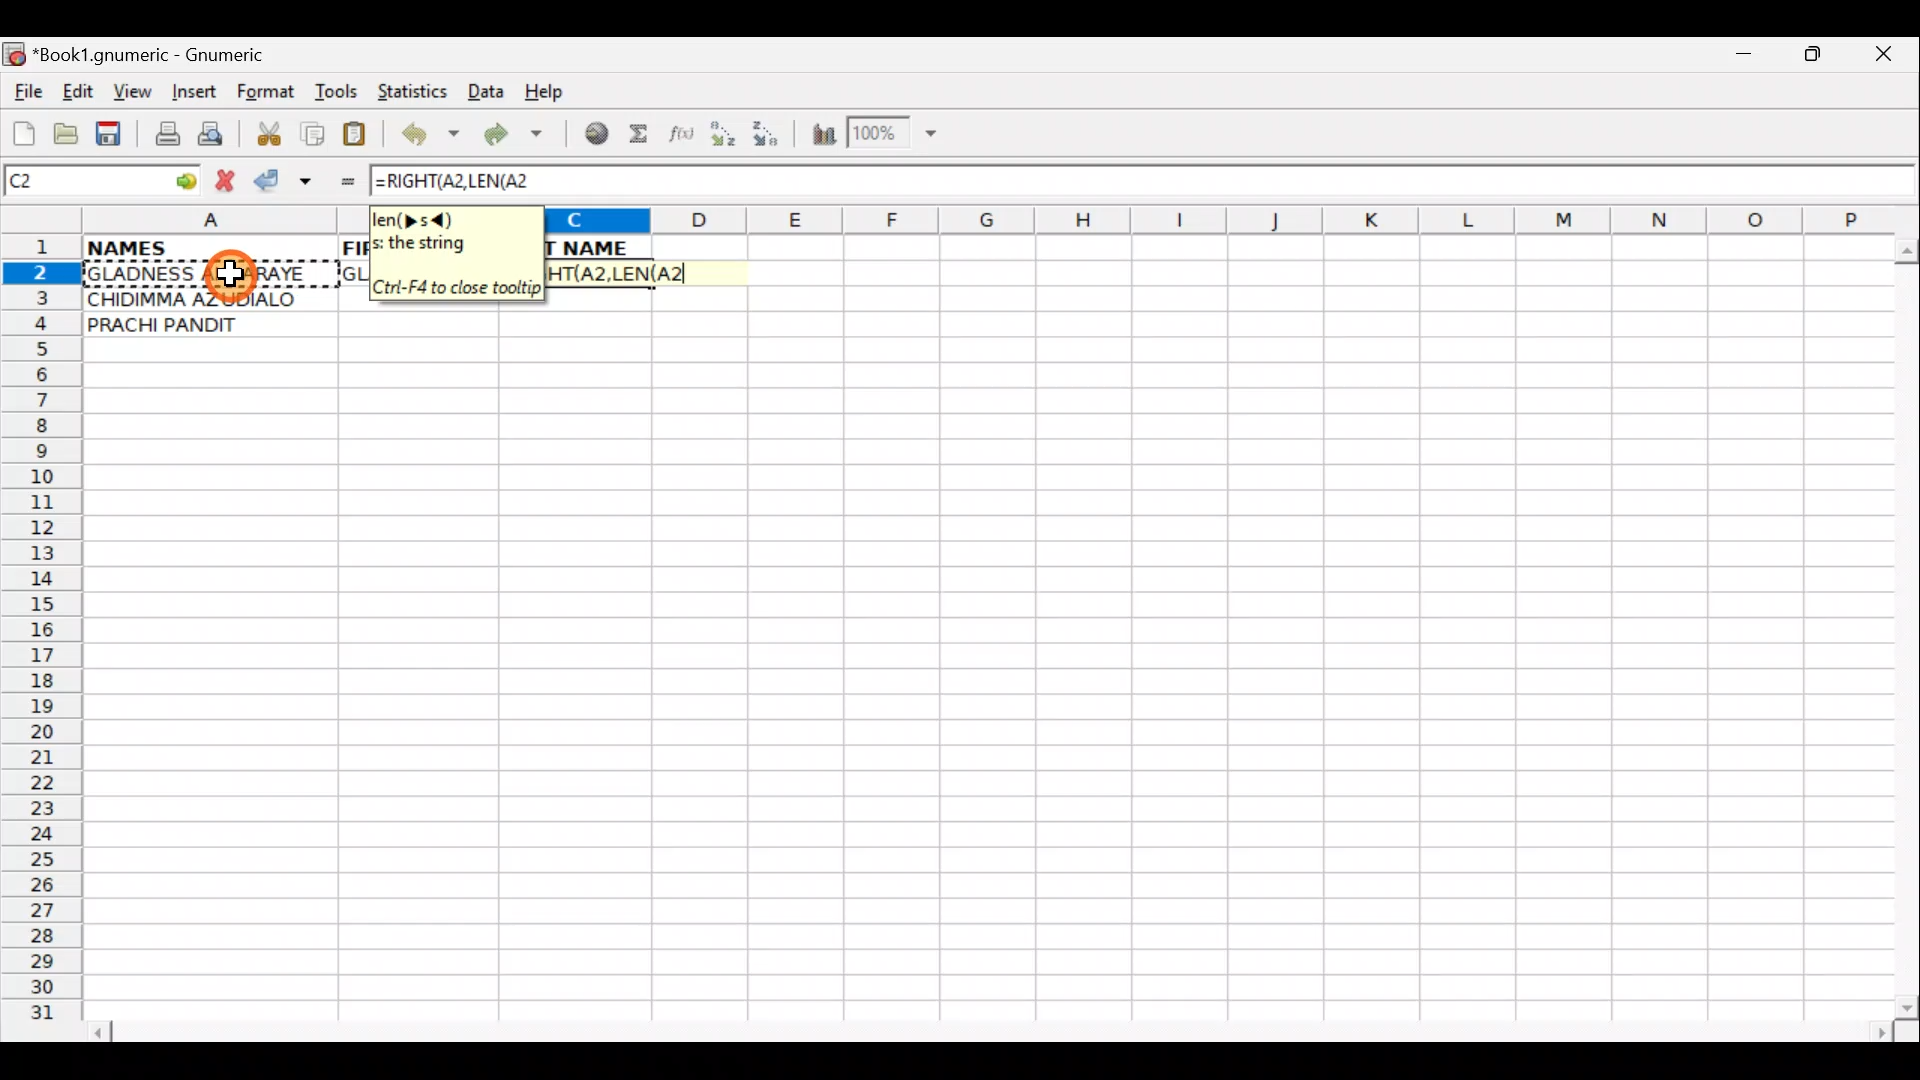  What do you see at coordinates (1739, 59) in the screenshot?
I see `Minimize` at bounding box center [1739, 59].